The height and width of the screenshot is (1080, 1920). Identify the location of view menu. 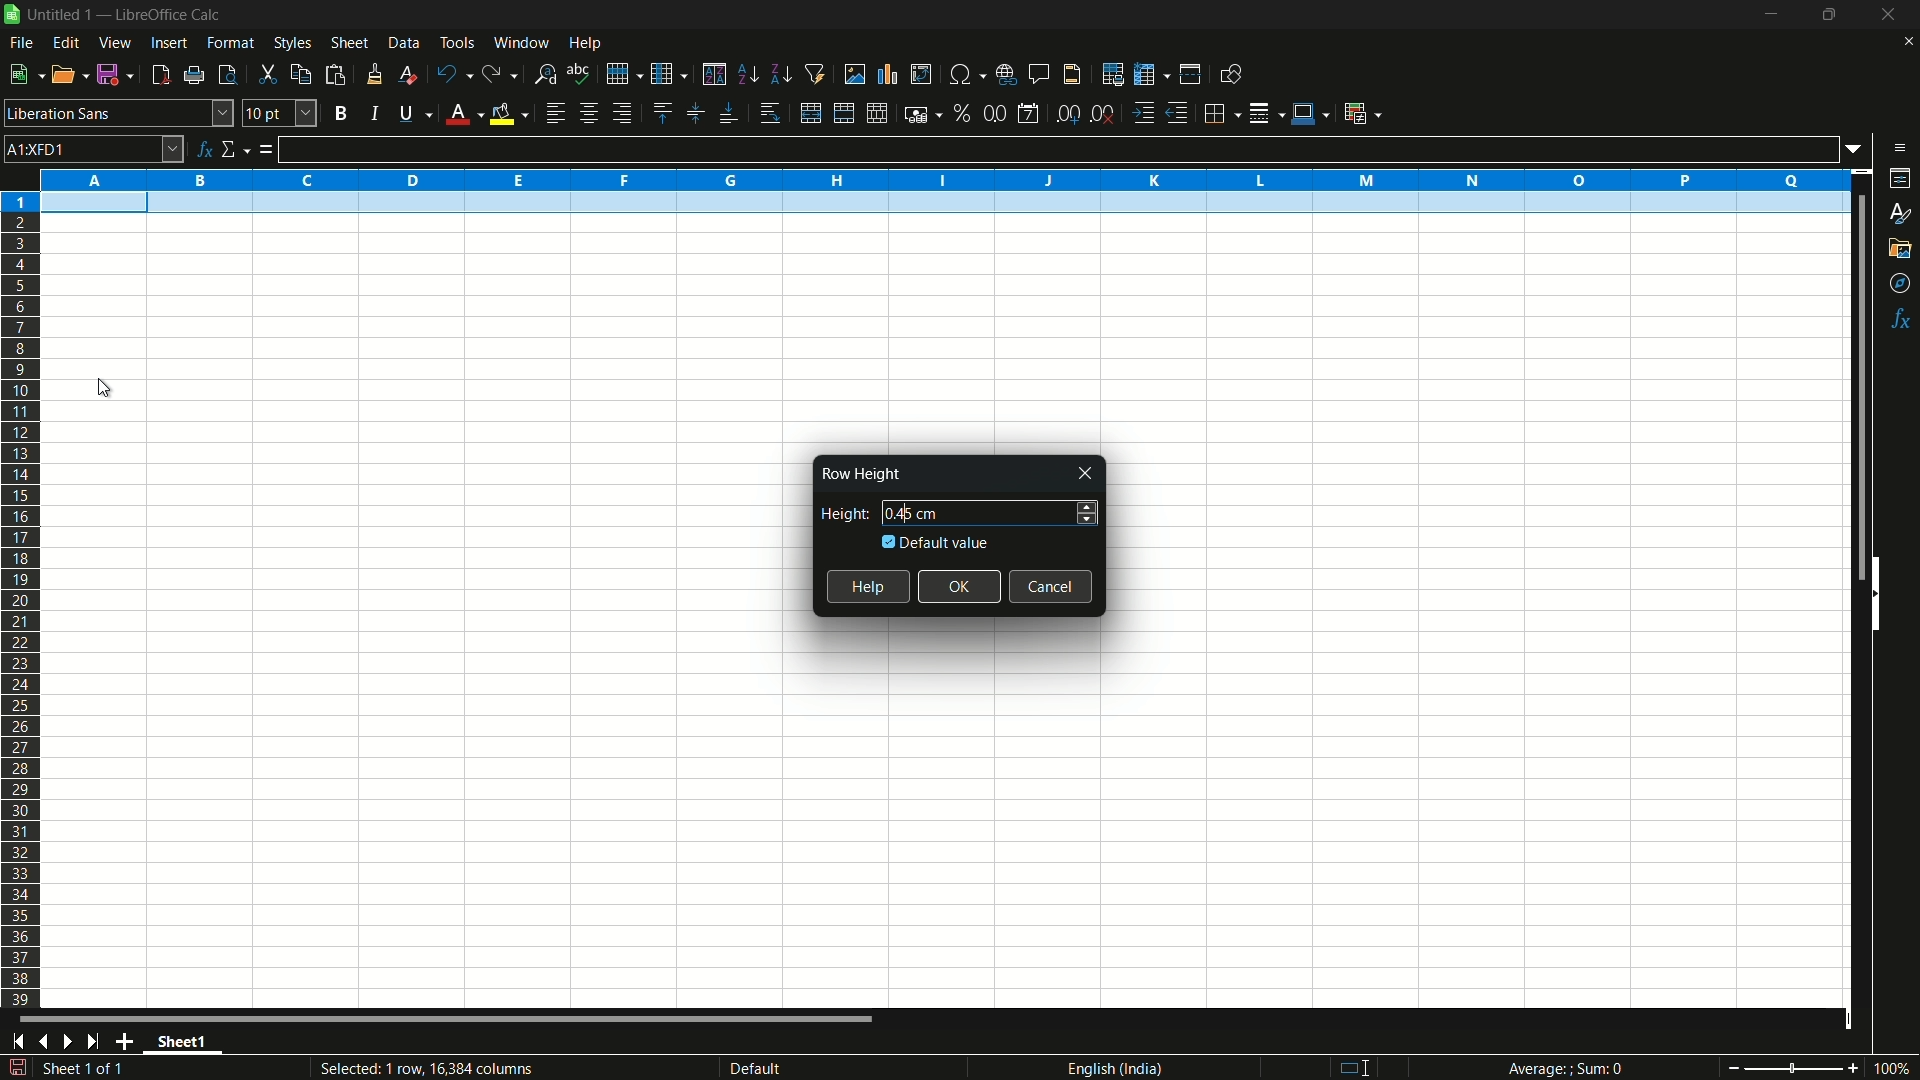
(116, 43).